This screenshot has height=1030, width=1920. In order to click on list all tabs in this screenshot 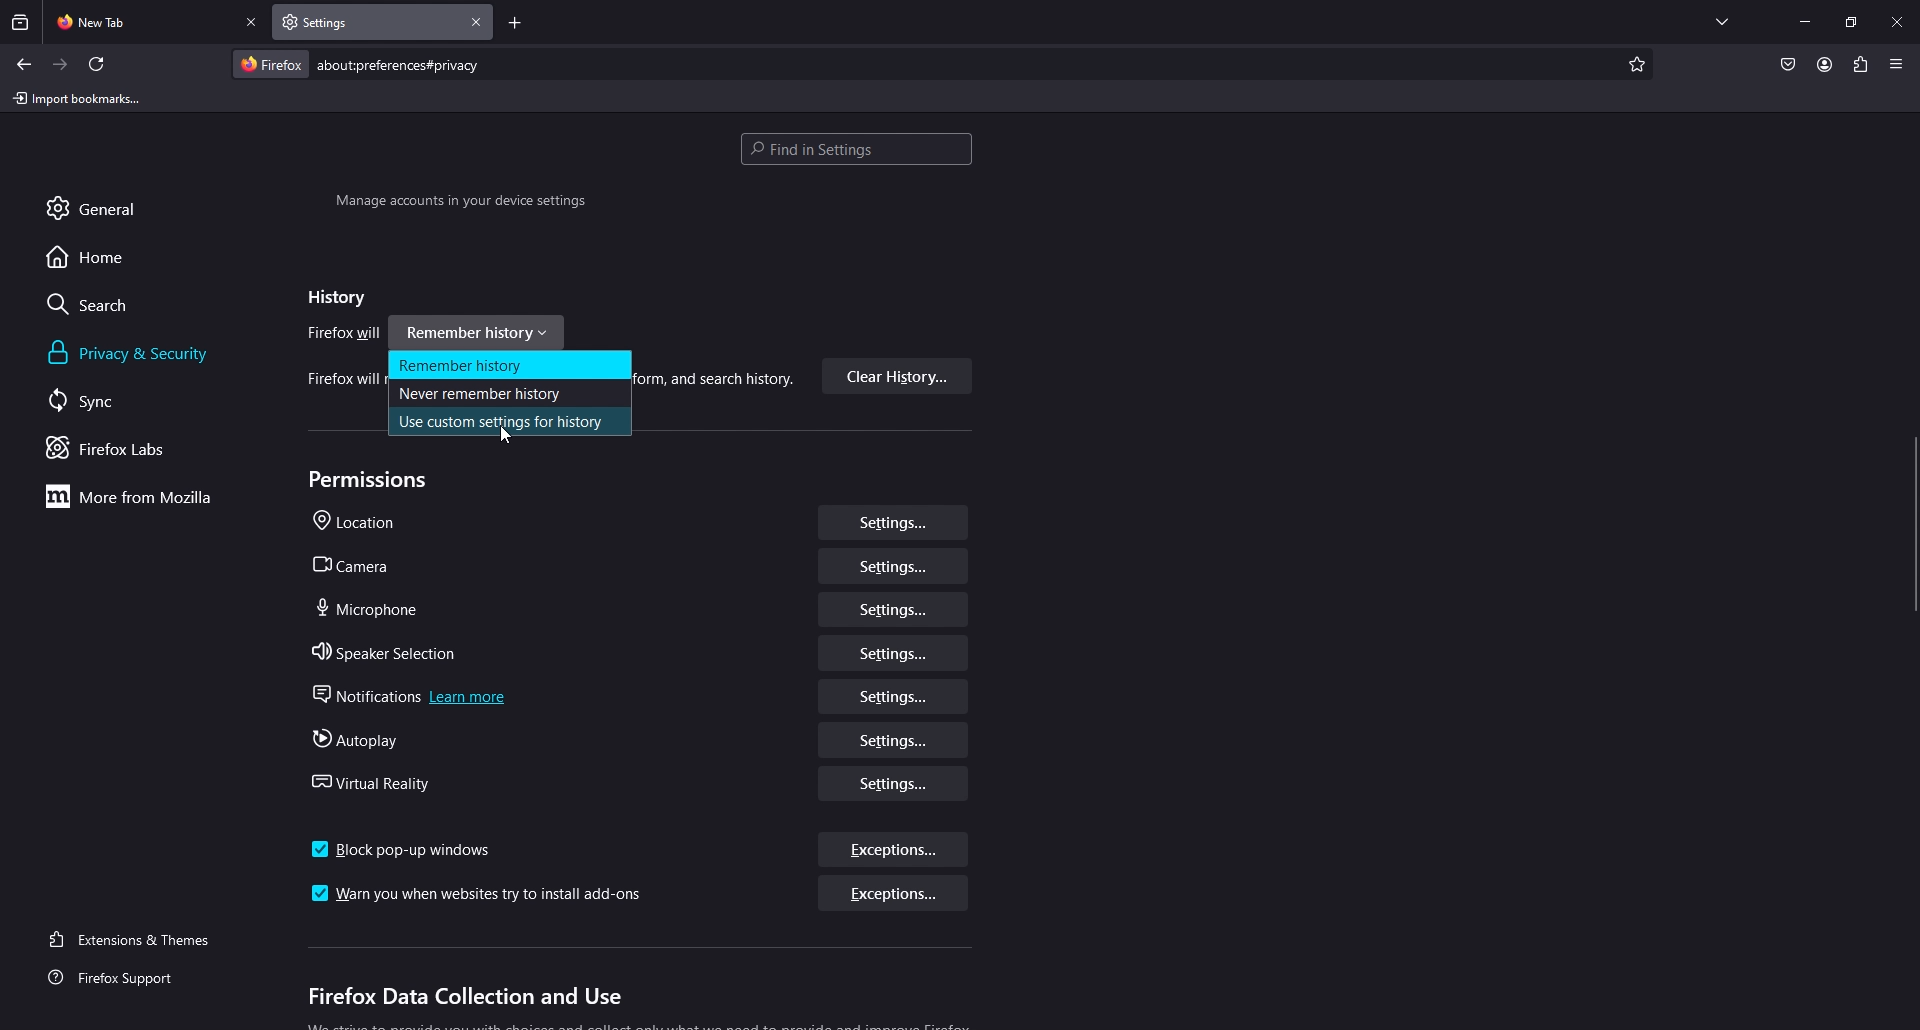, I will do `click(1722, 18)`.